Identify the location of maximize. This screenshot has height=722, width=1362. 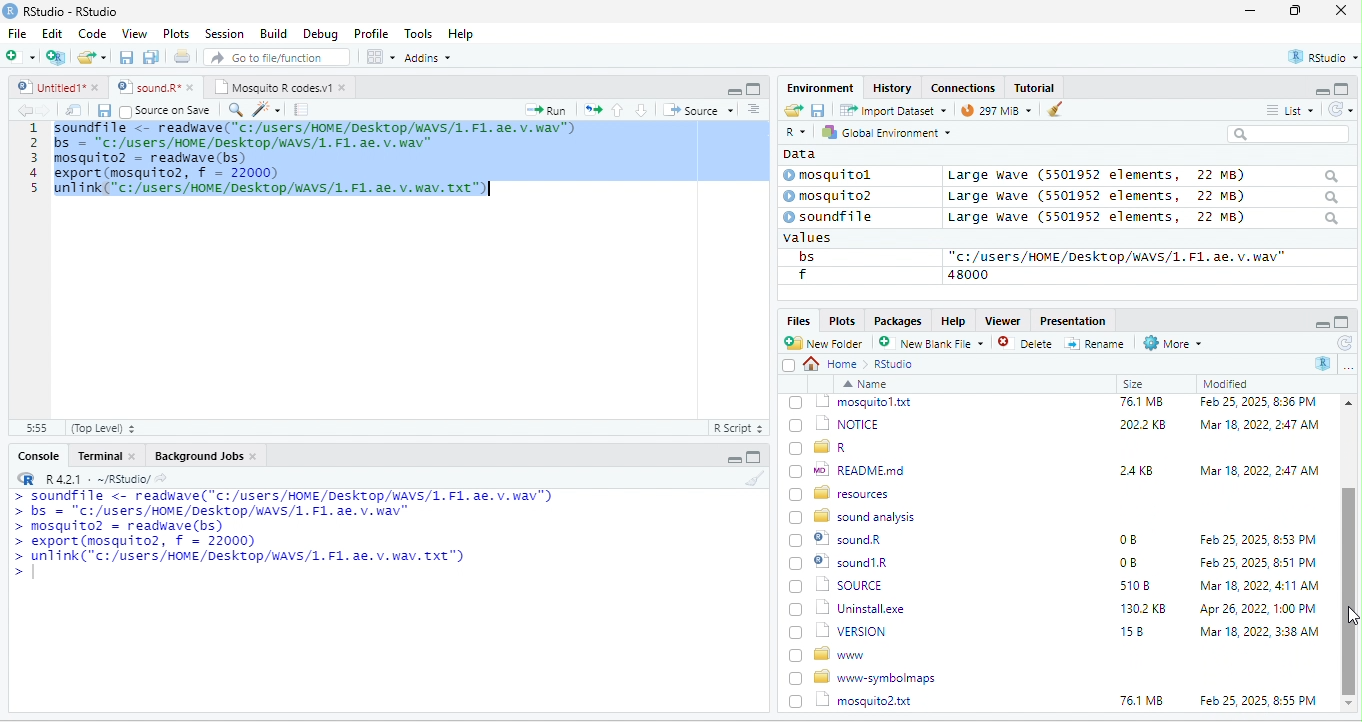
(1344, 88).